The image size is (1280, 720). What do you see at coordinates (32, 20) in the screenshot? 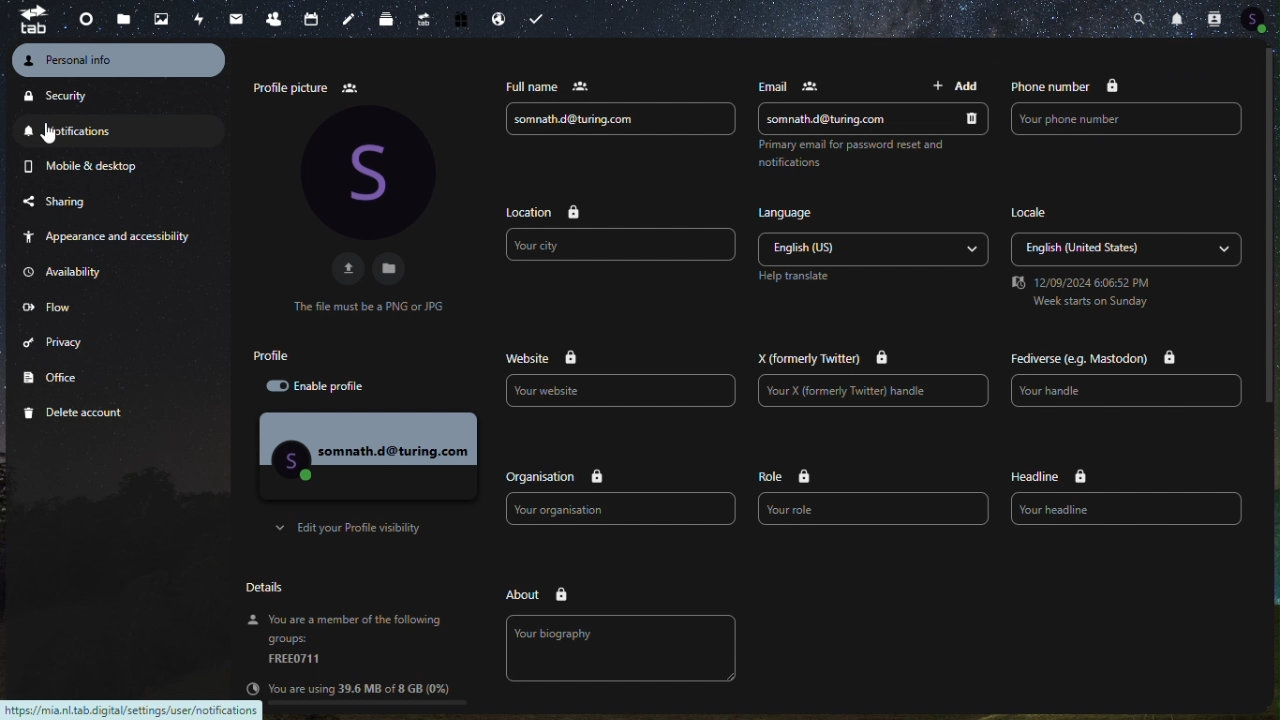
I see `tab` at bounding box center [32, 20].